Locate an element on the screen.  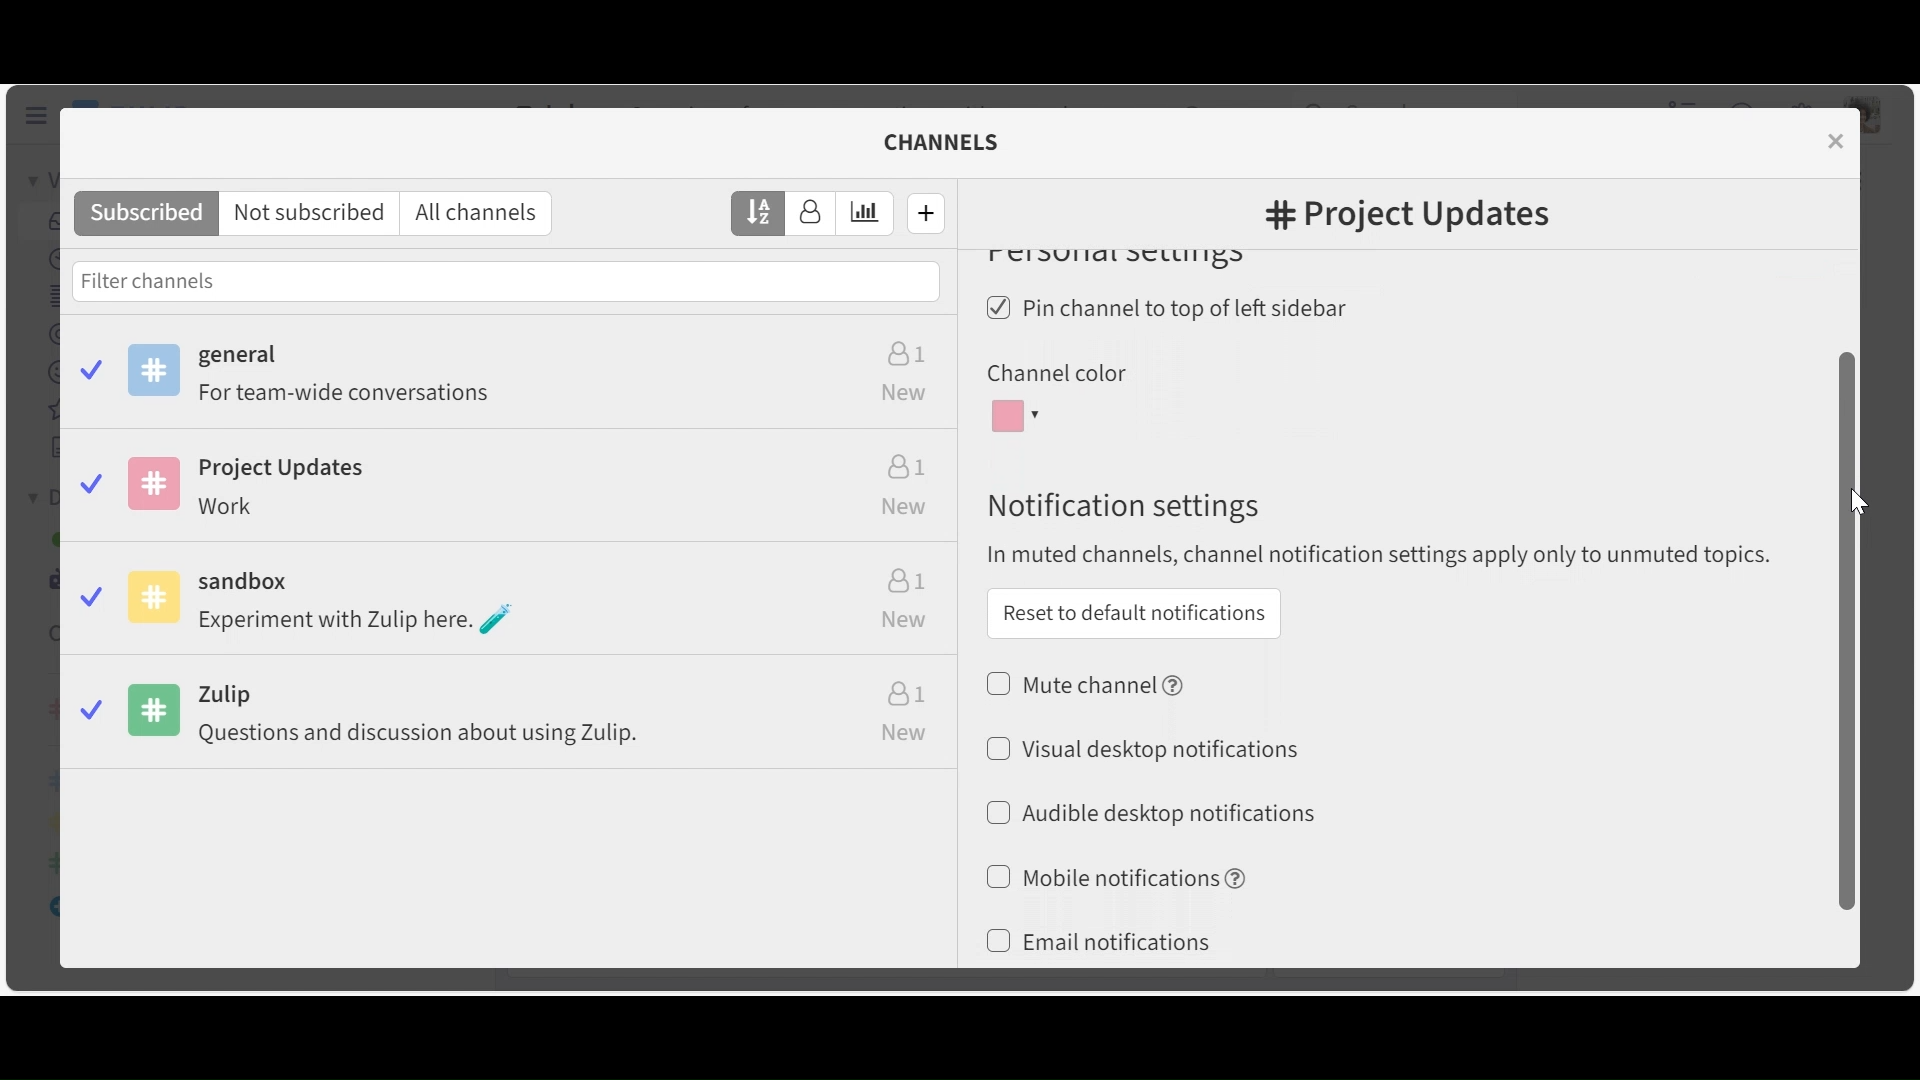
Sort by estimated weekly traffic is located at coordinates (866, 214).